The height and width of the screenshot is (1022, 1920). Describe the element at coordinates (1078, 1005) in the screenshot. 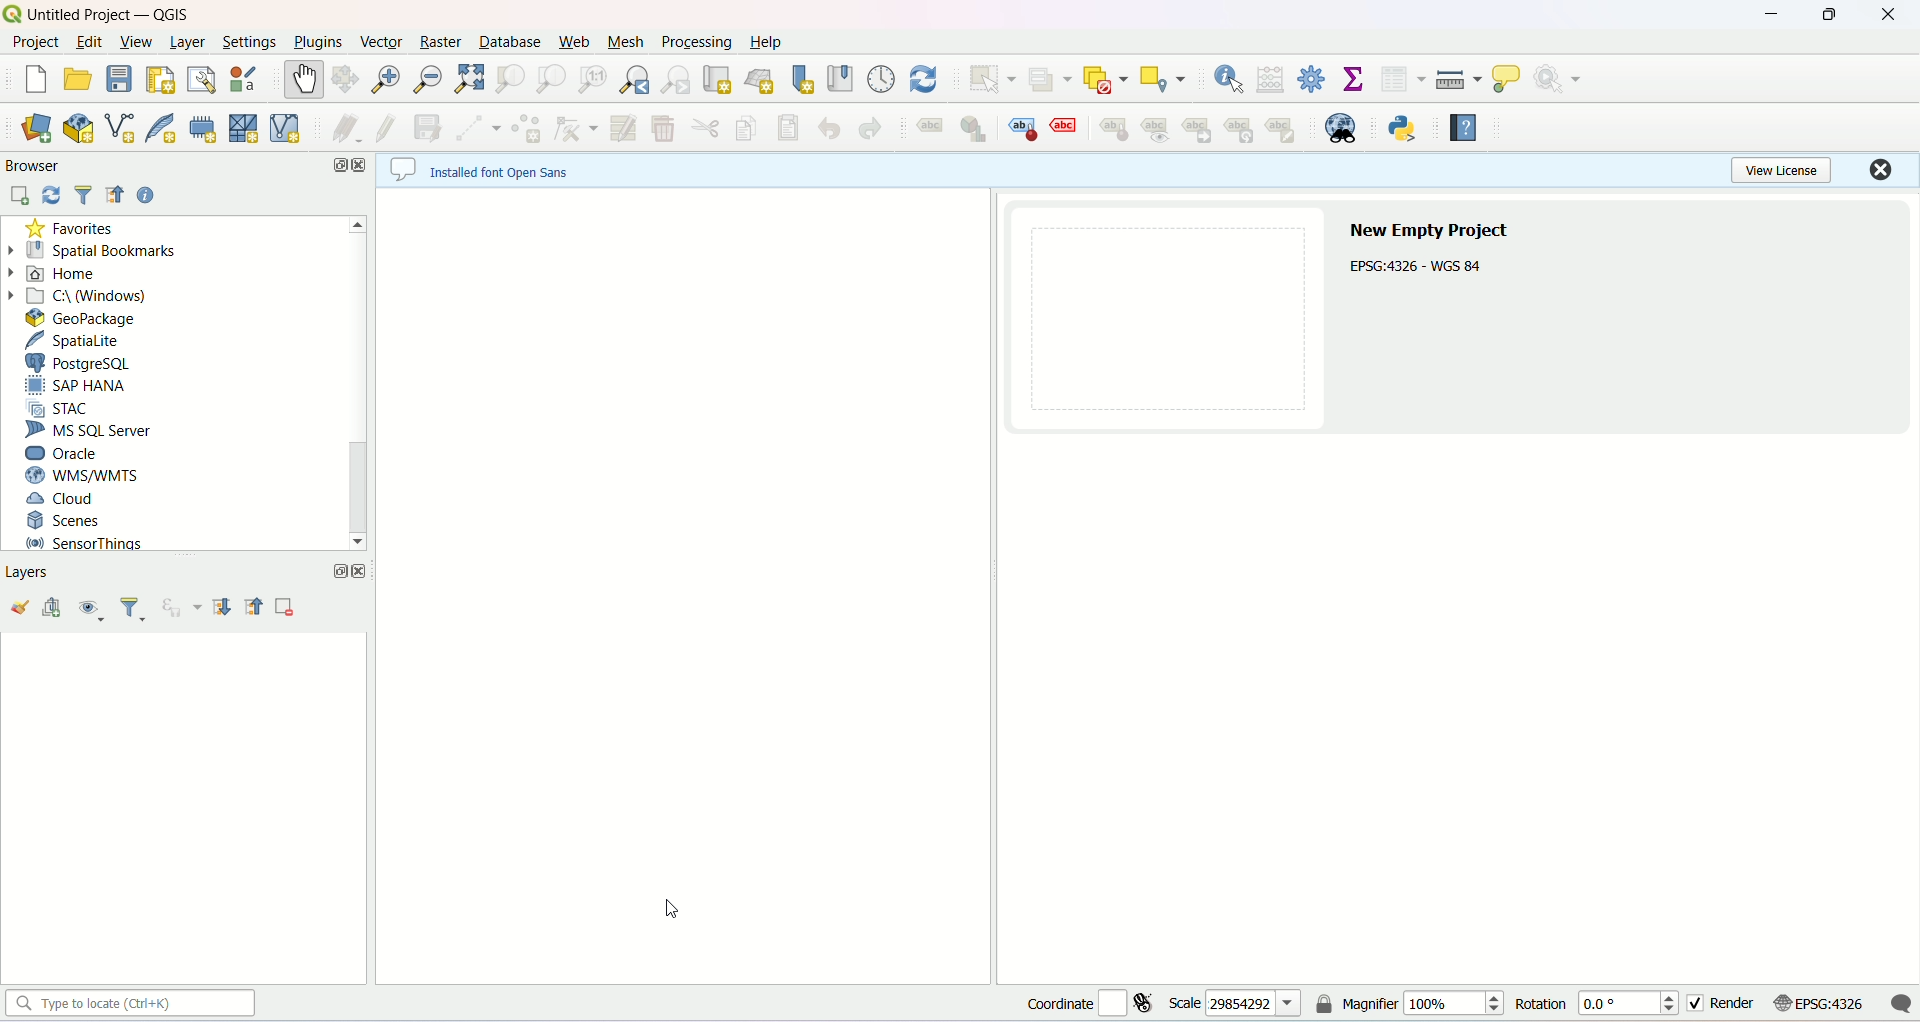

I see `coordinate` at that location.